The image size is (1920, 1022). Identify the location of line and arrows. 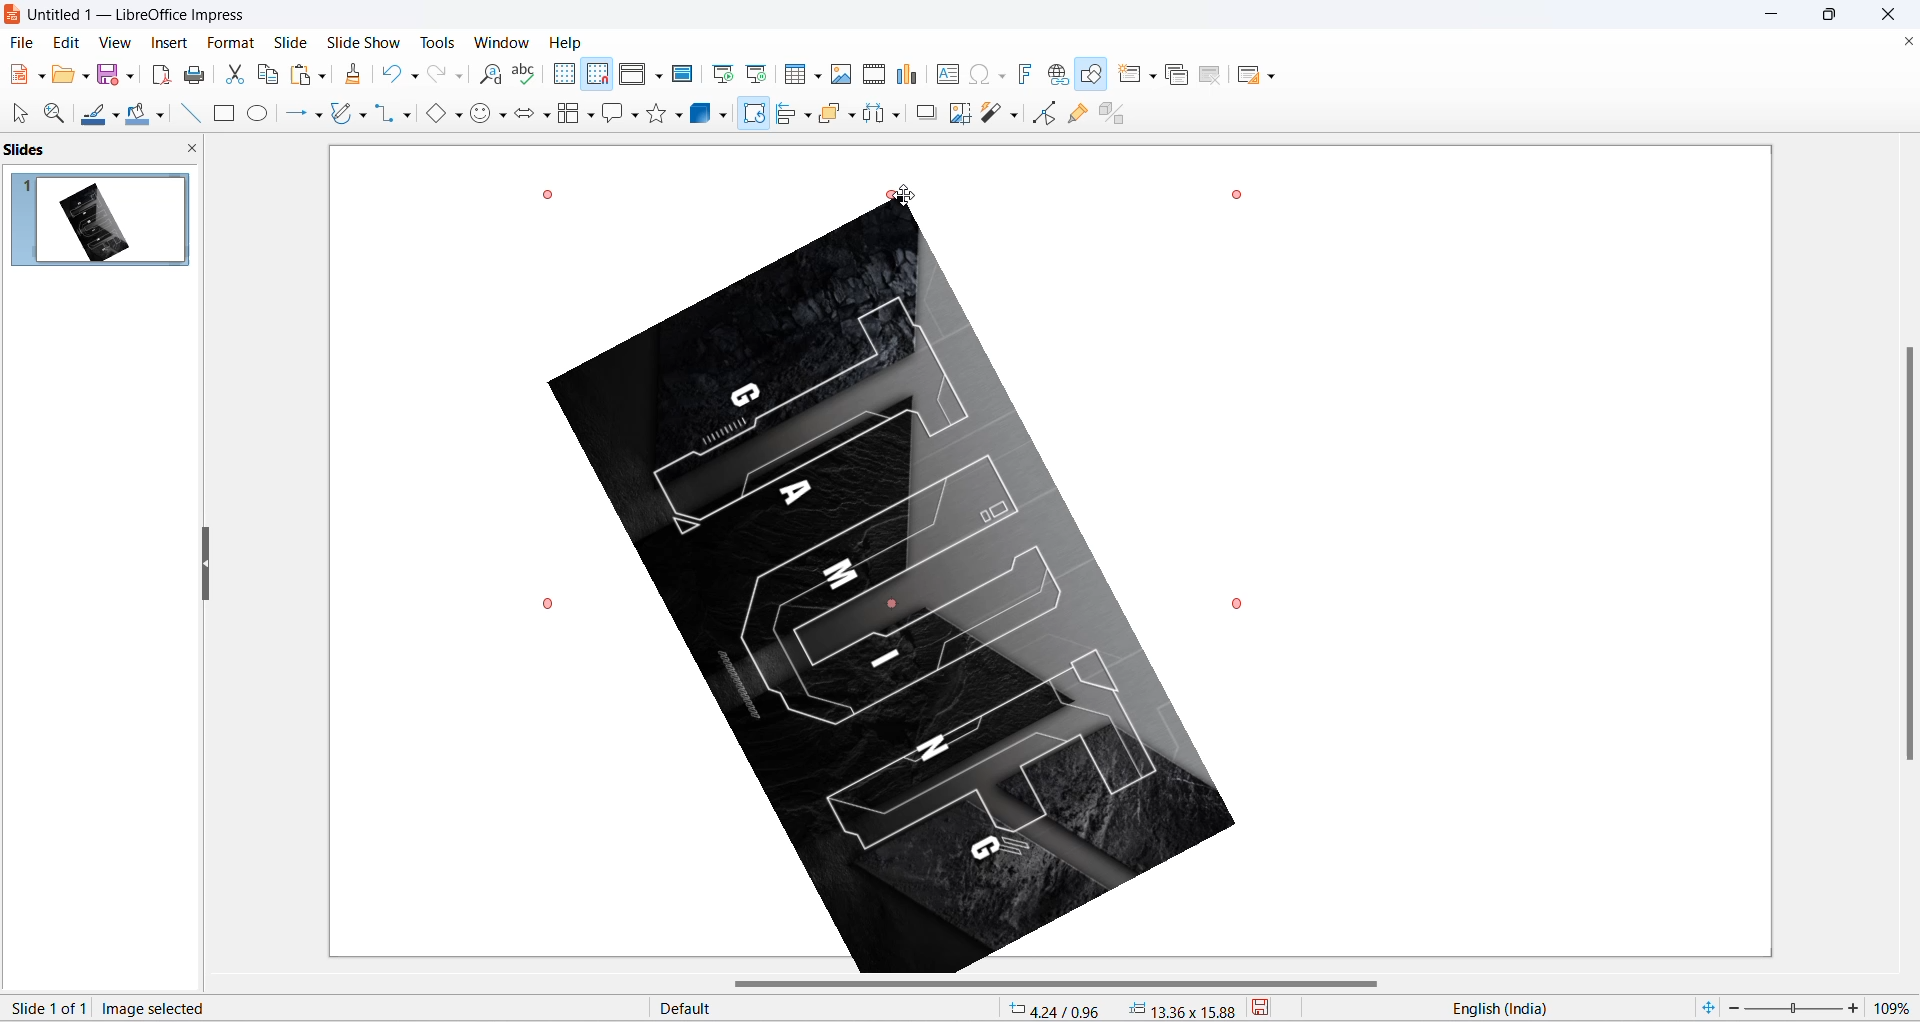
(292, 114).